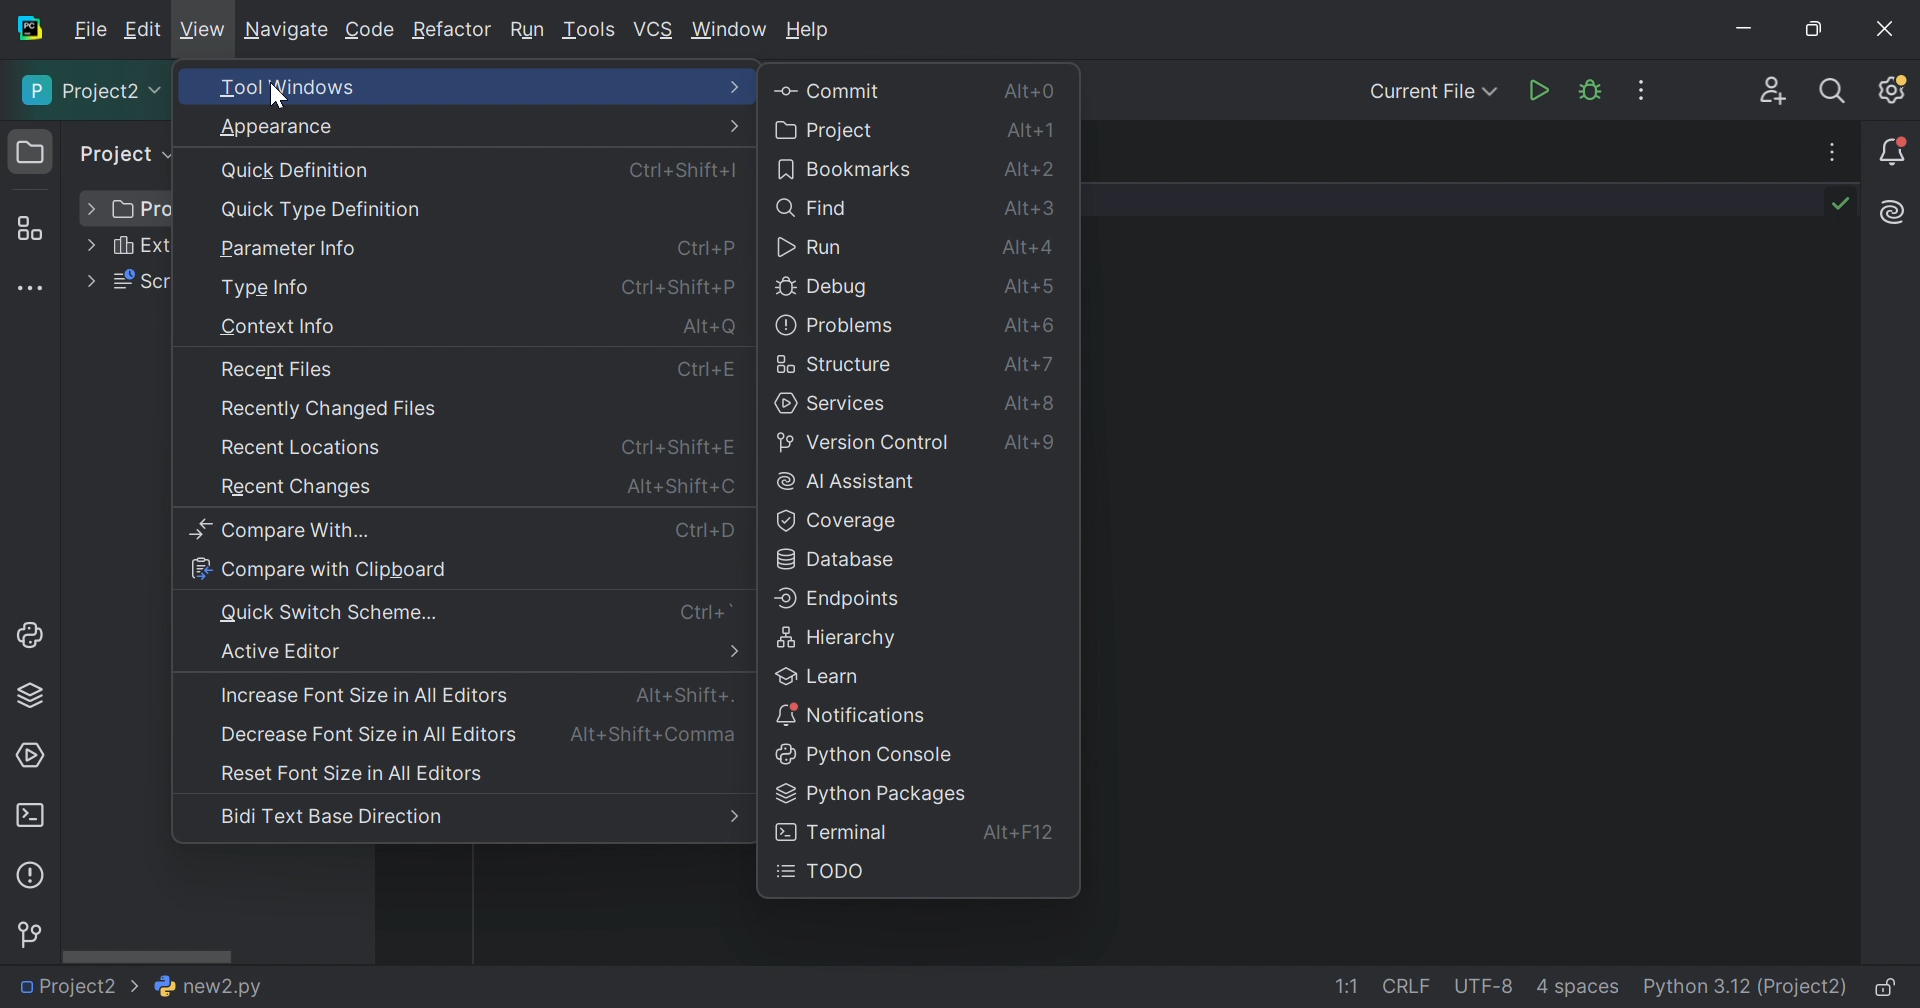  What do you see at coordinates (844, 171) in the screenshot?
I see `Bookmarks` at bounding box center [844, 171].